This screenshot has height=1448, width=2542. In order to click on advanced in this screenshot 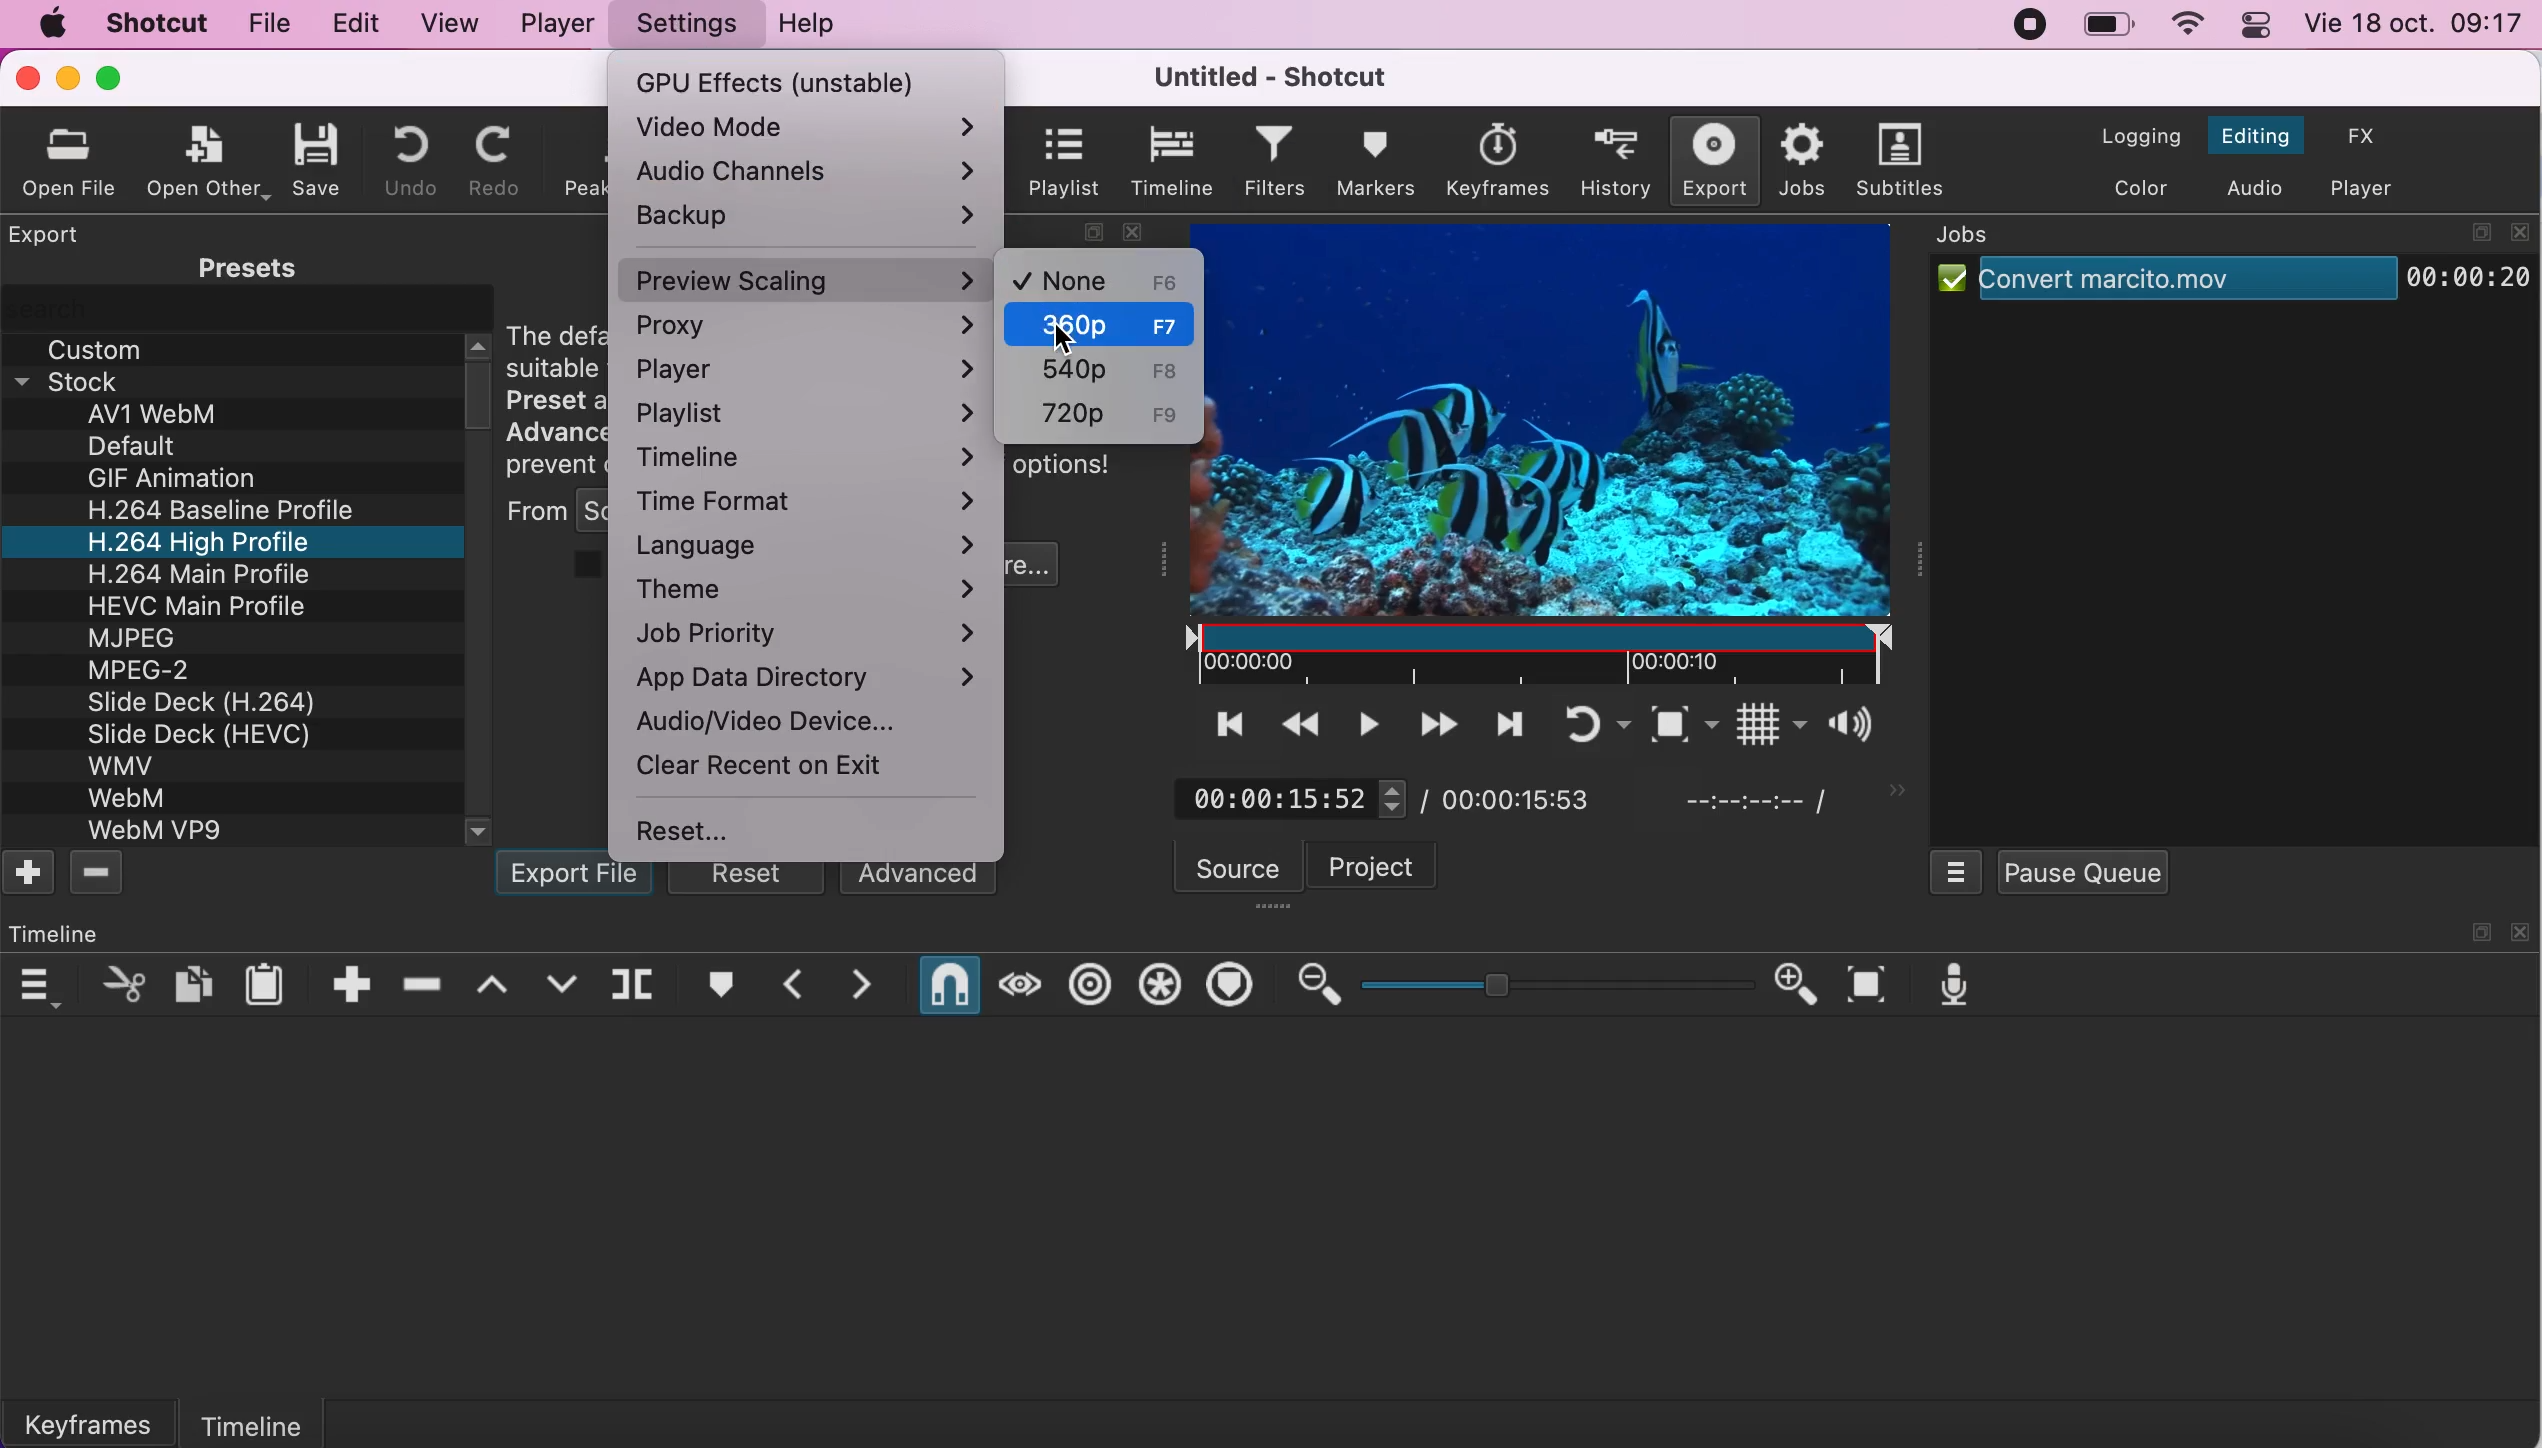, I will do `click(920, 880)`.